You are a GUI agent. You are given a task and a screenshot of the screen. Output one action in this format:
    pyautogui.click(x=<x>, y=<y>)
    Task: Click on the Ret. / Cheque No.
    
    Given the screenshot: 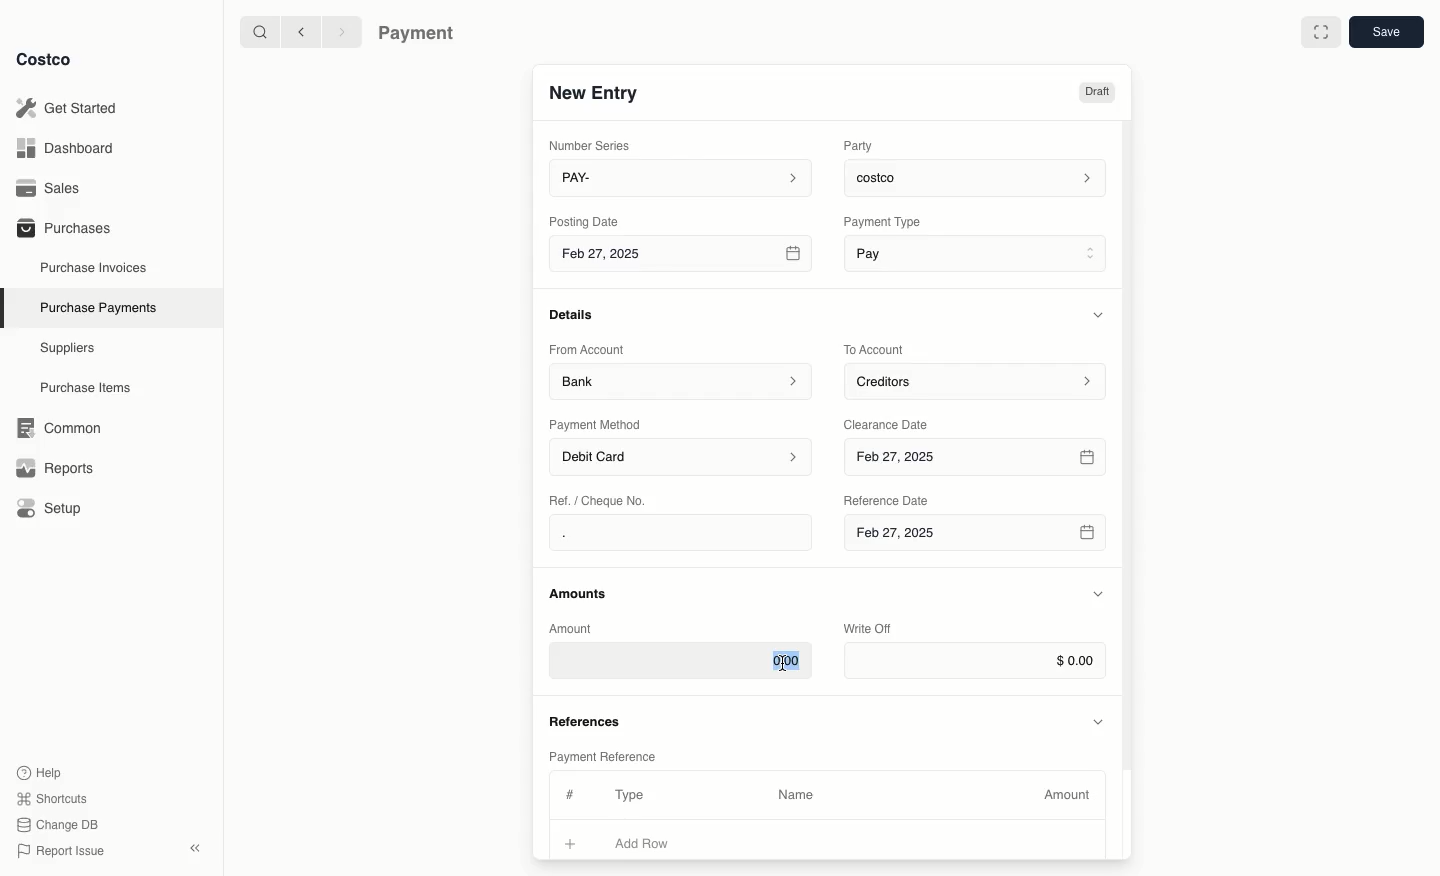 What is the action you would take?
    pyautogui.click(x=600, y=499)
    